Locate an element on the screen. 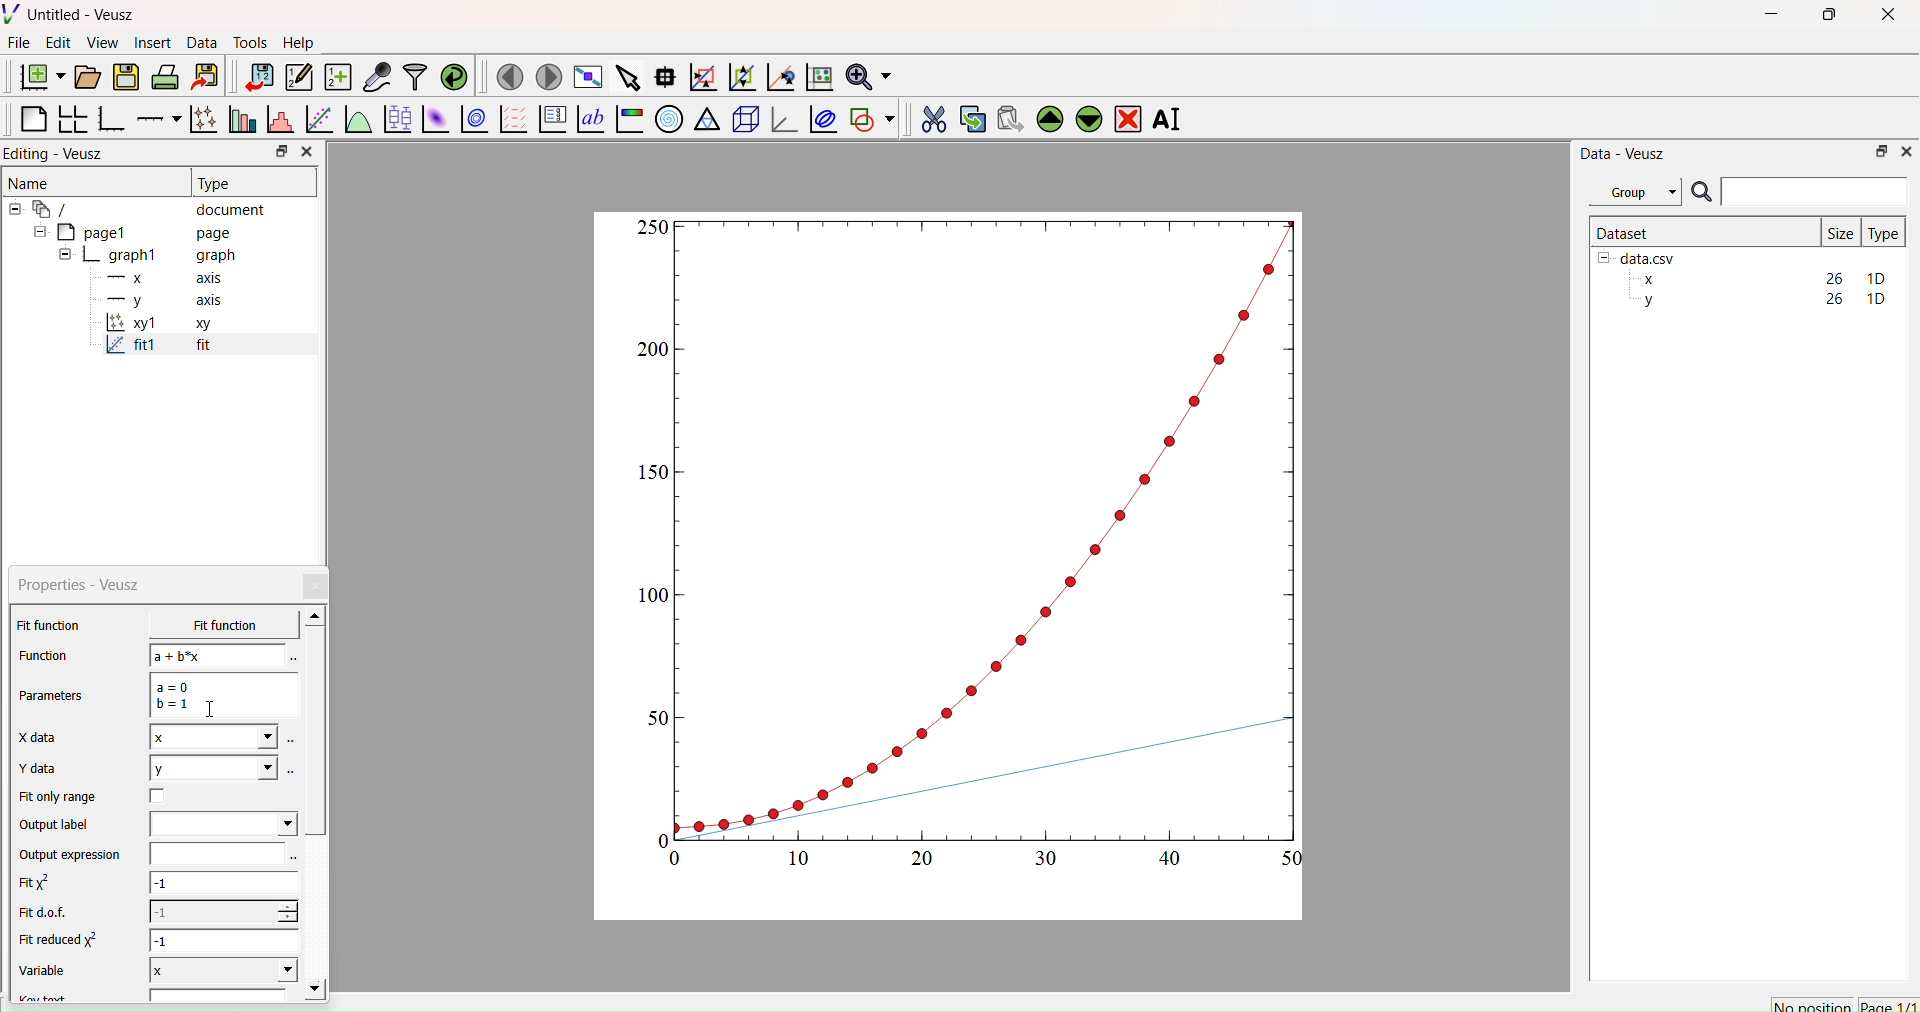 The height and width of the screenshot is (1012, 1920). Plot points with lines and errorbars is located at coordinates (201, 119).